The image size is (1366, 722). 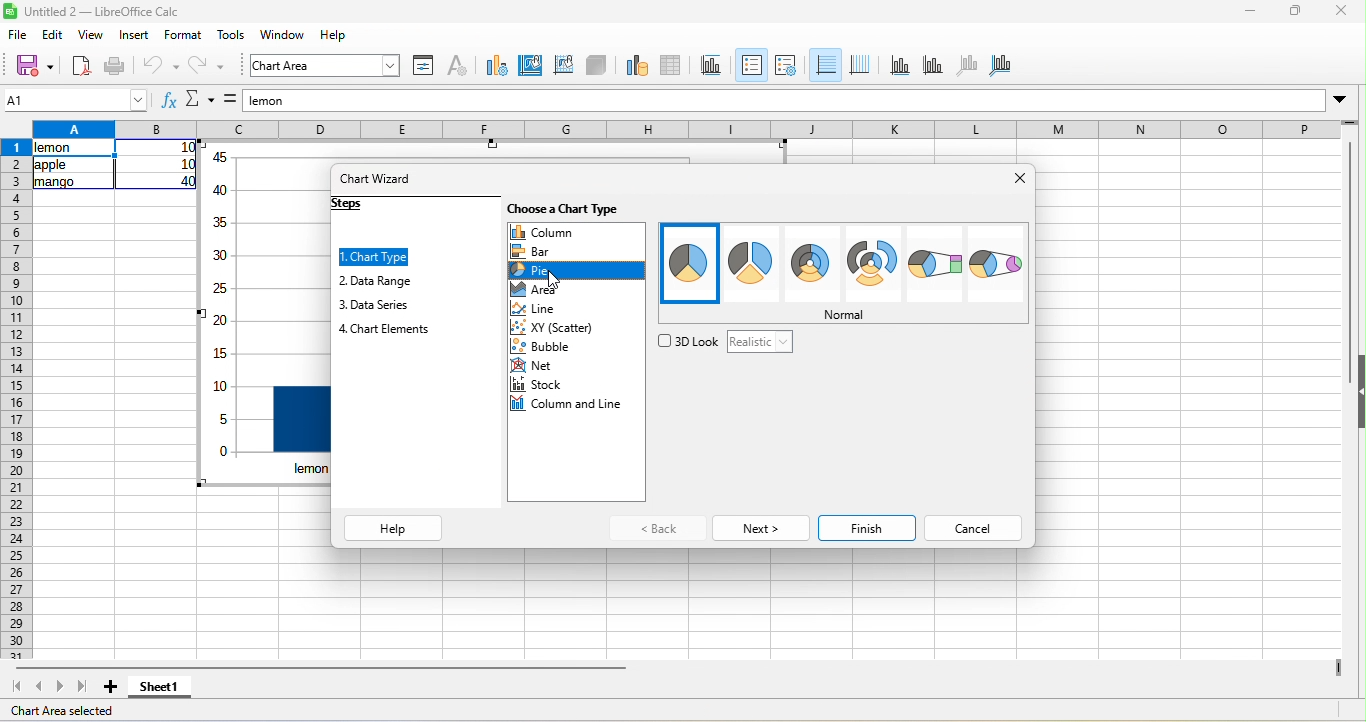 What do you see at coordinates (167, 101) in the screenshot?
I see `function wizard` at bounding box center [167, 101].